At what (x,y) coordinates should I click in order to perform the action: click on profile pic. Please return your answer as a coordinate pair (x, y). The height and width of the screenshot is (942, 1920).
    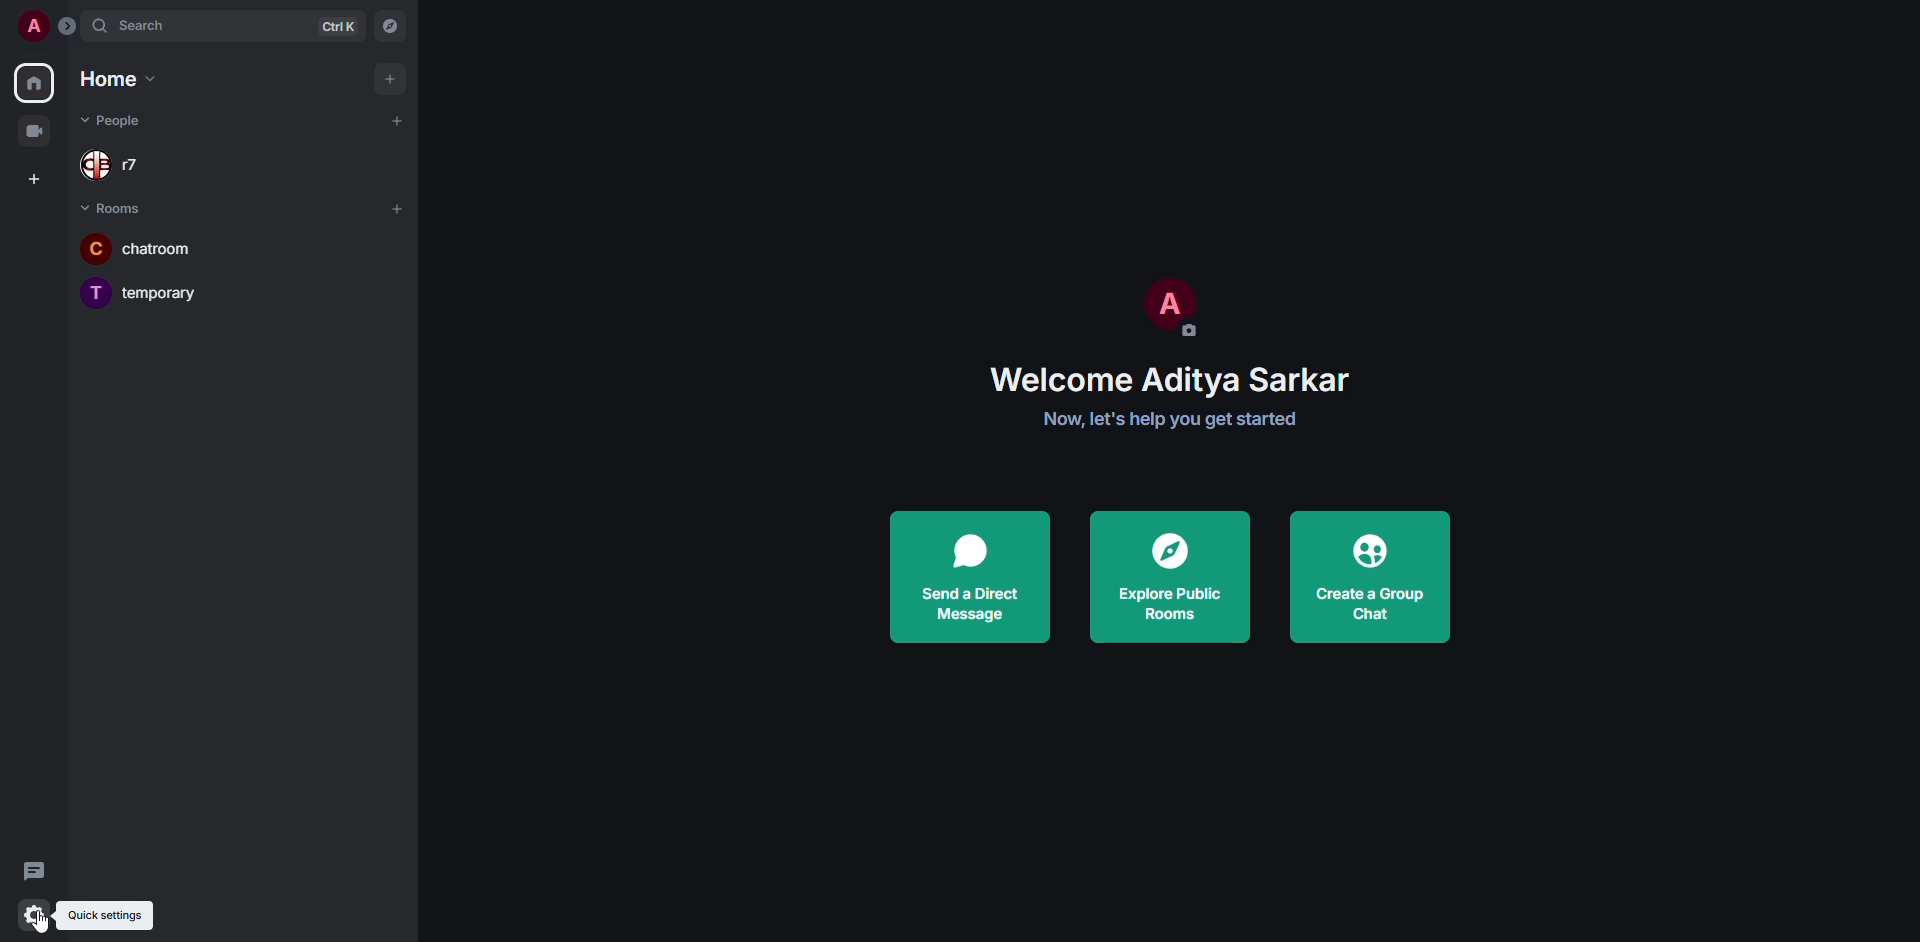
    Looking at the image, I should click on (1166, 309).